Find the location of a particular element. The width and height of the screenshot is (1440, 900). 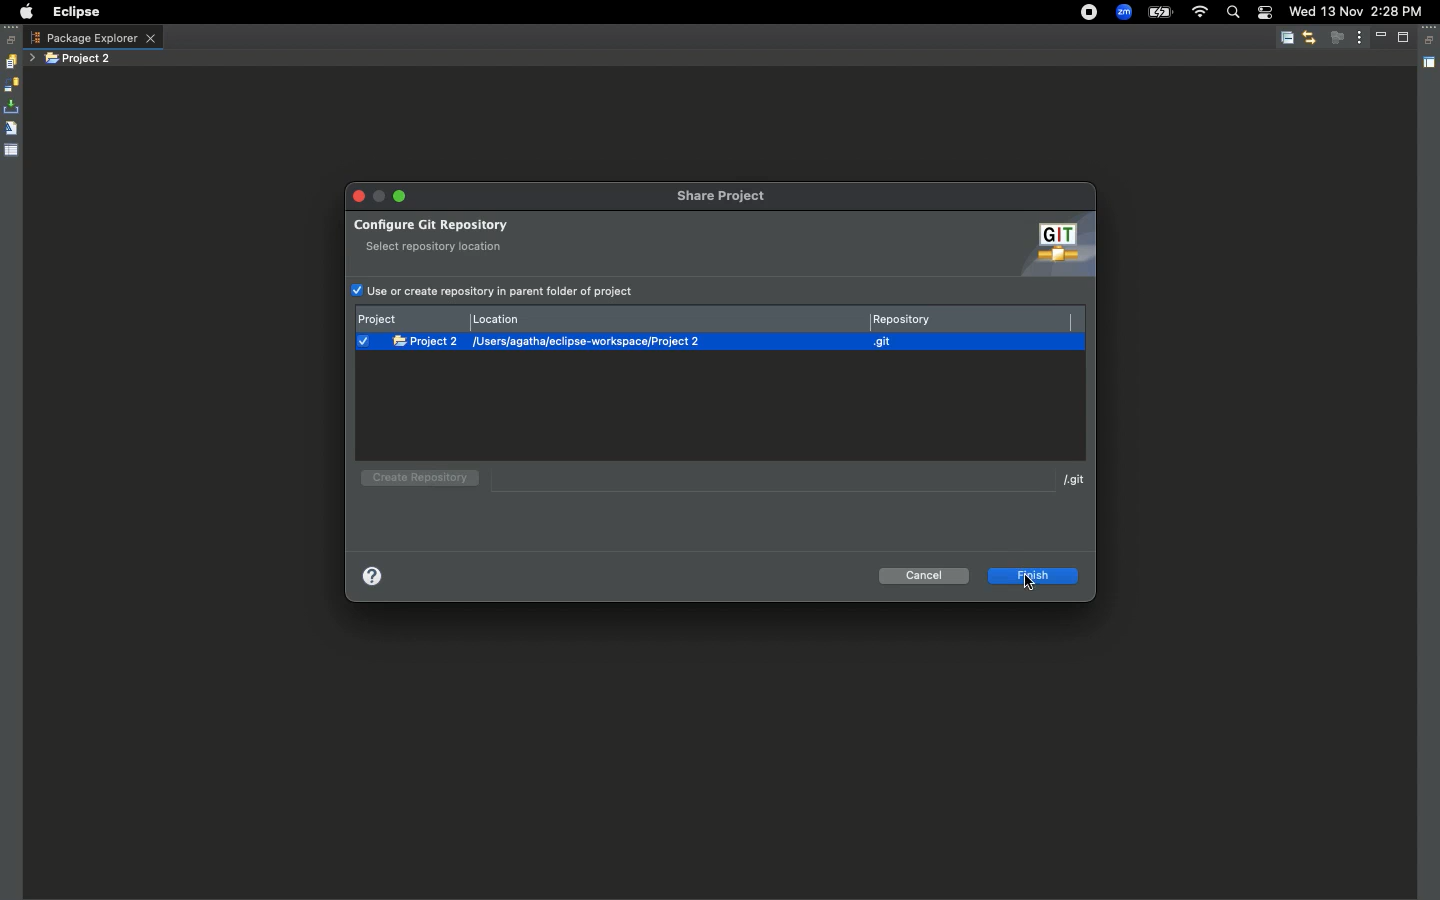

Apple logo is located at coordinates (23, 12).